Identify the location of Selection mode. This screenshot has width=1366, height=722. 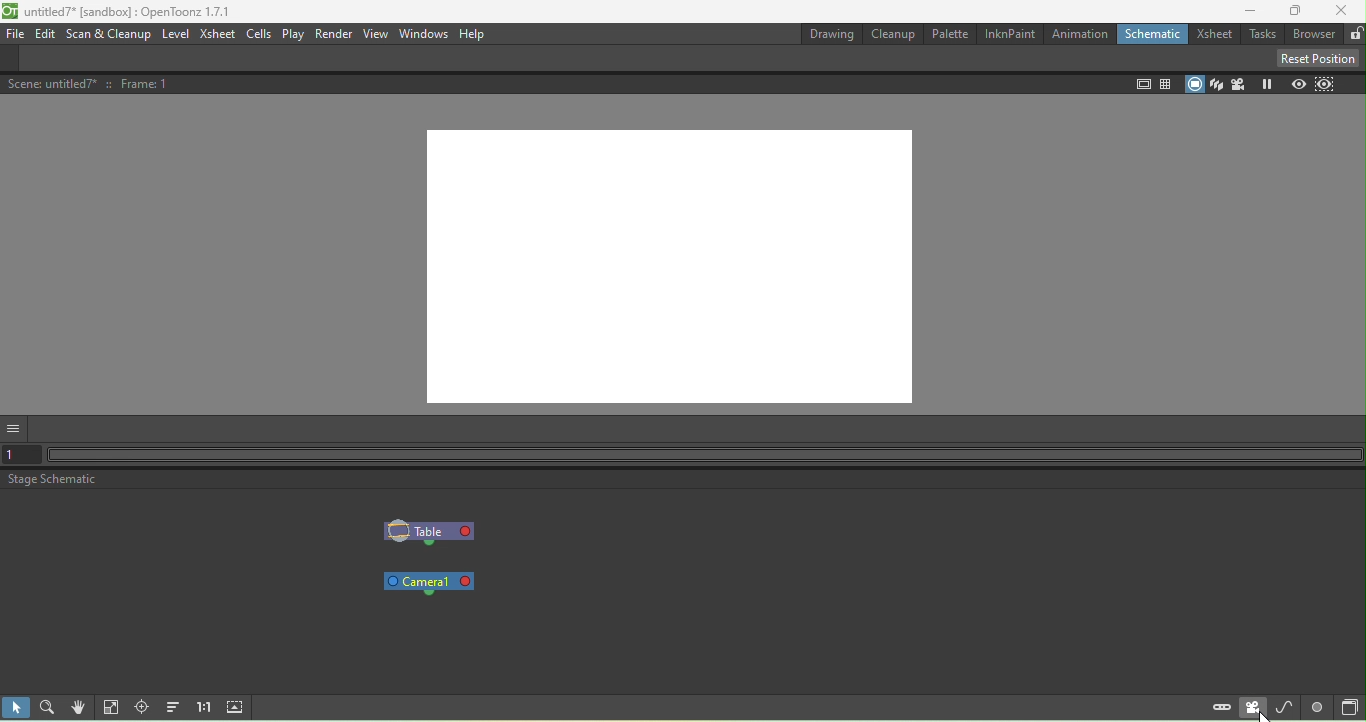
(18, 707).